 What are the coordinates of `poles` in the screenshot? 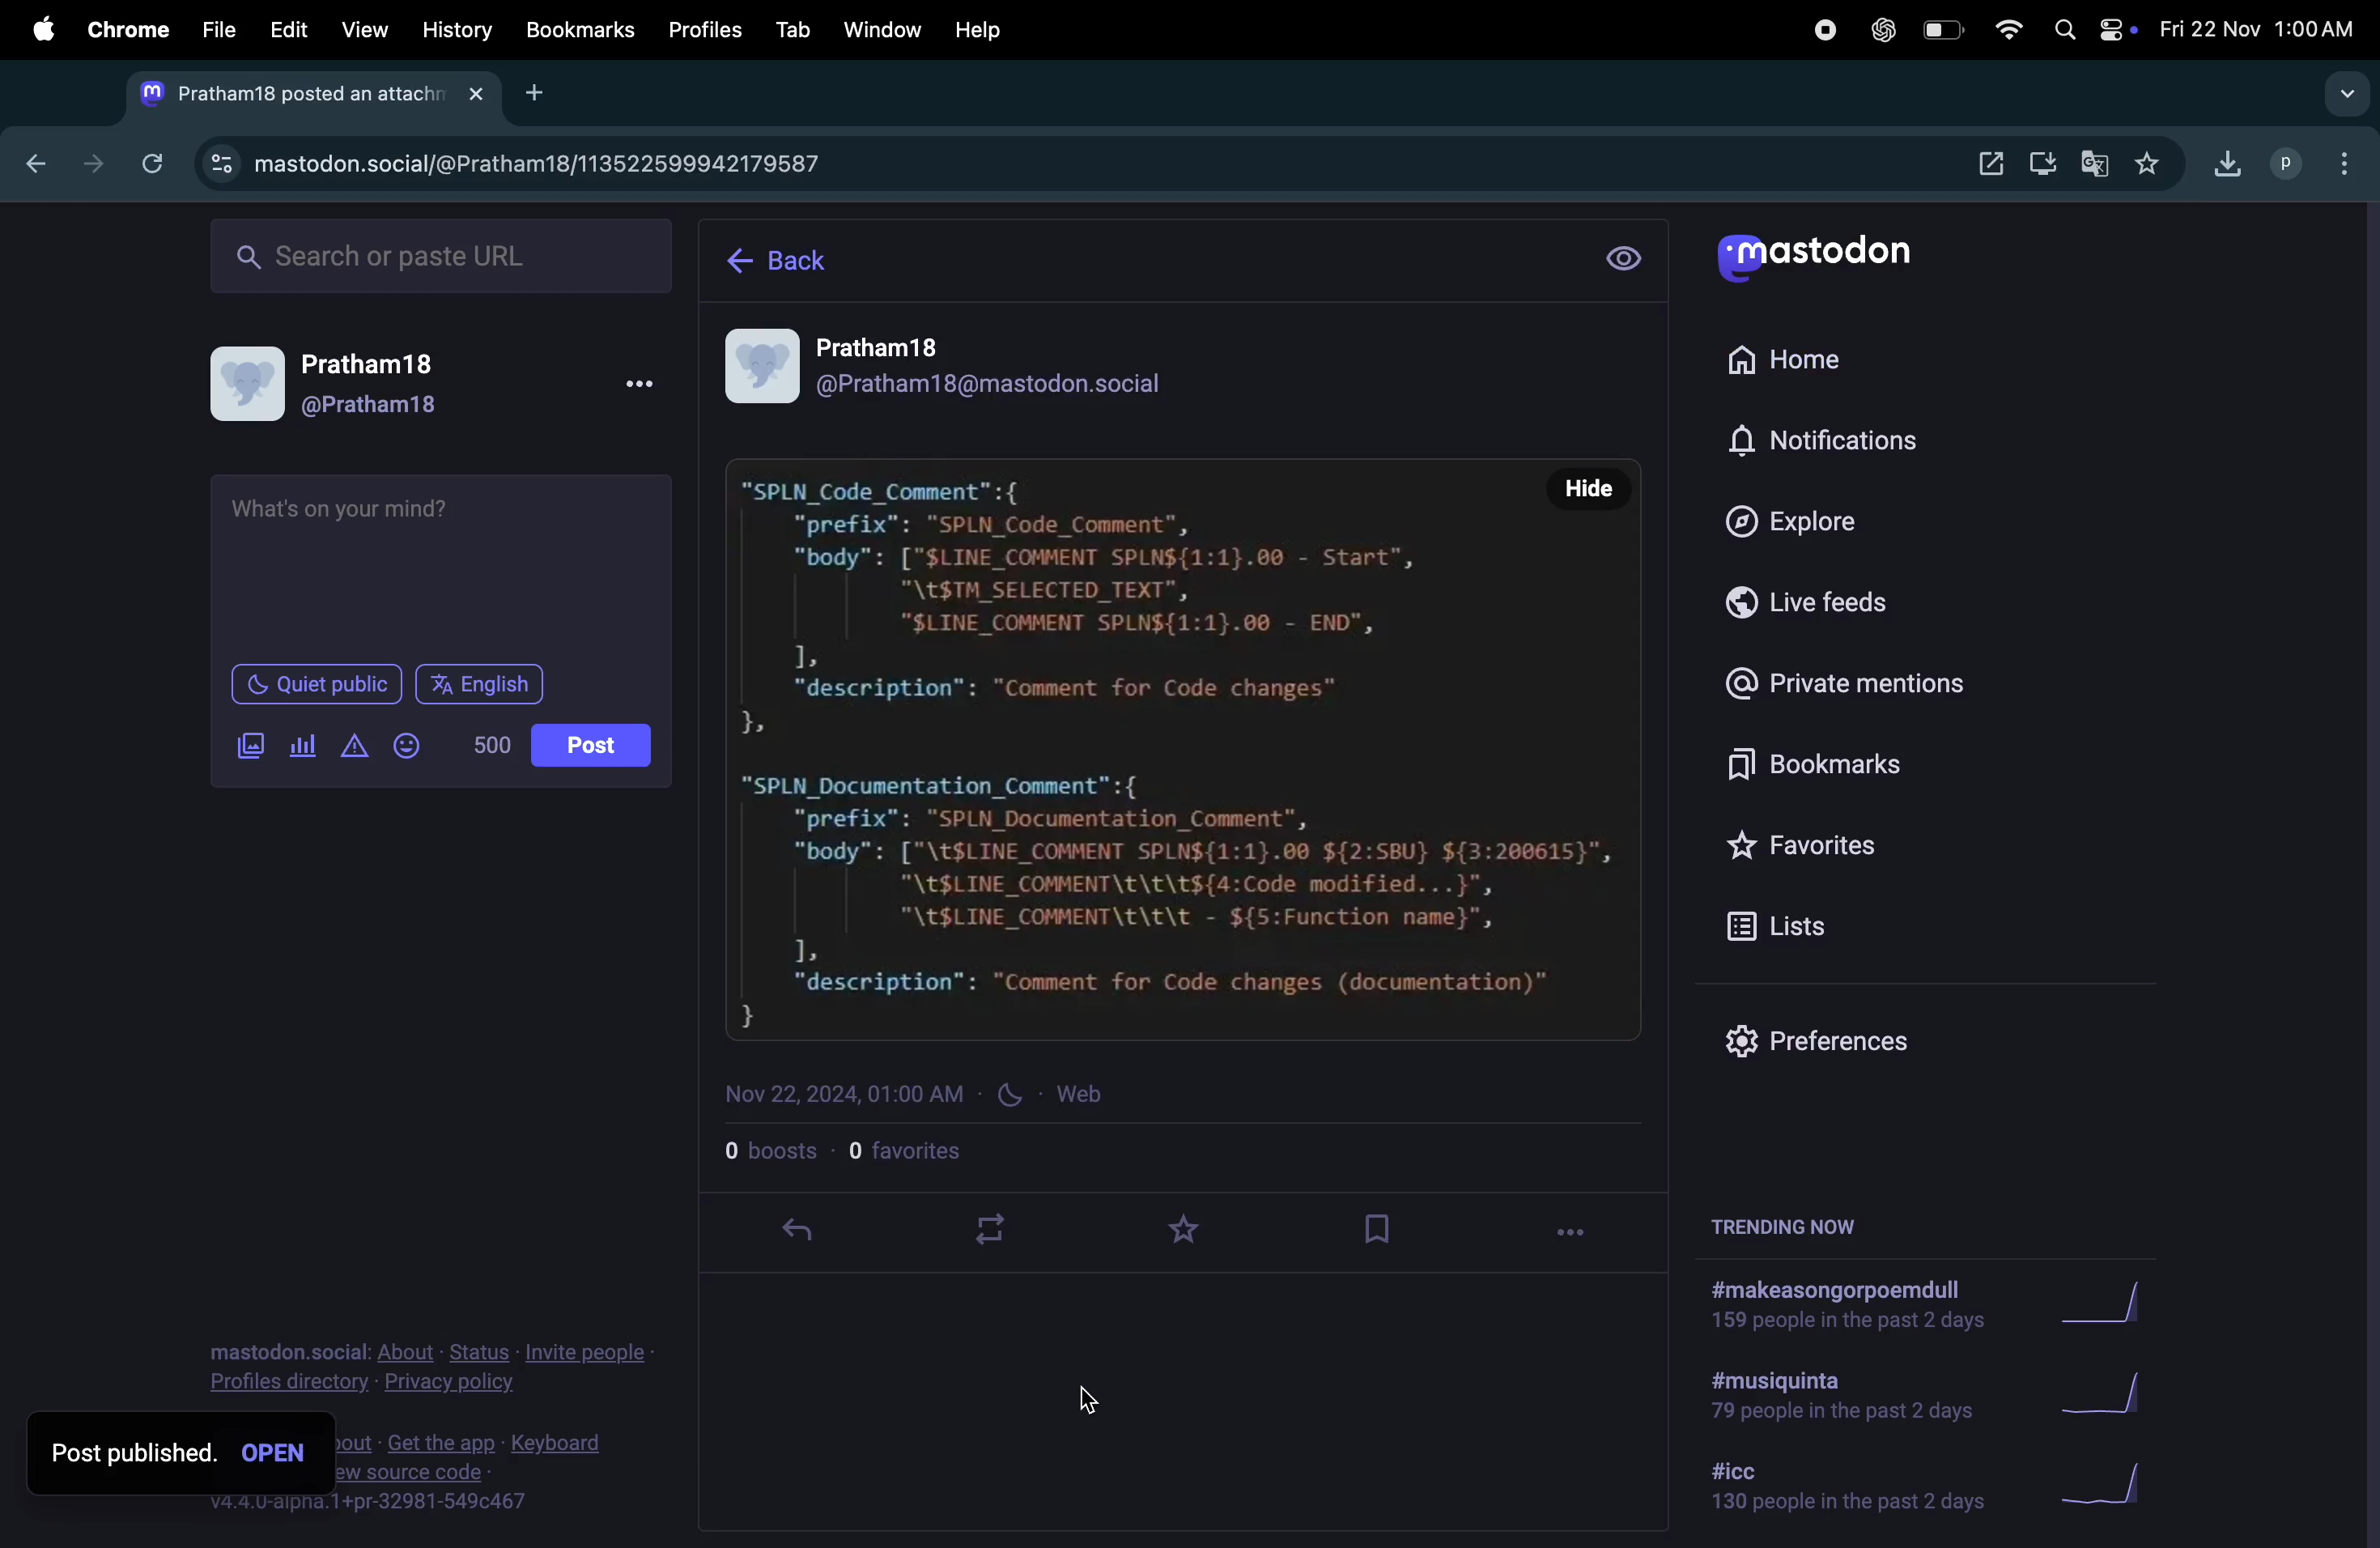 It's located at (301, 742).